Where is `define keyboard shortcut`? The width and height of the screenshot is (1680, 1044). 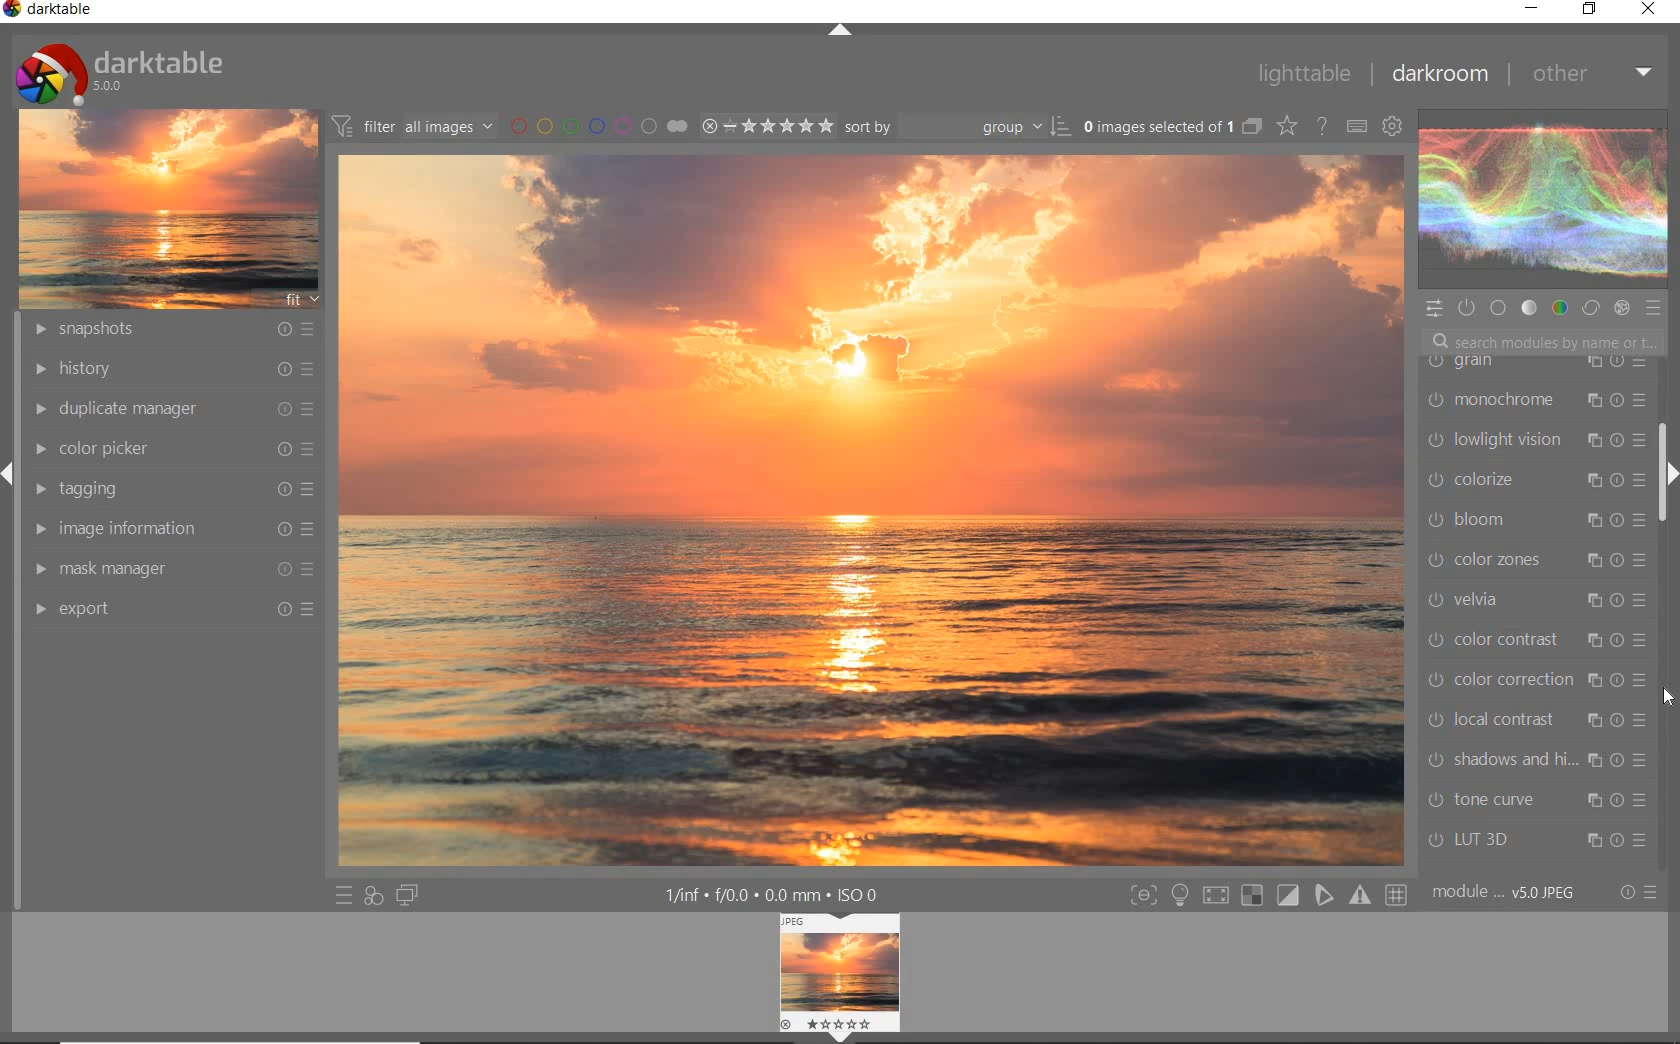
define keyboard shortcut is located at coordinates (1355, 125).